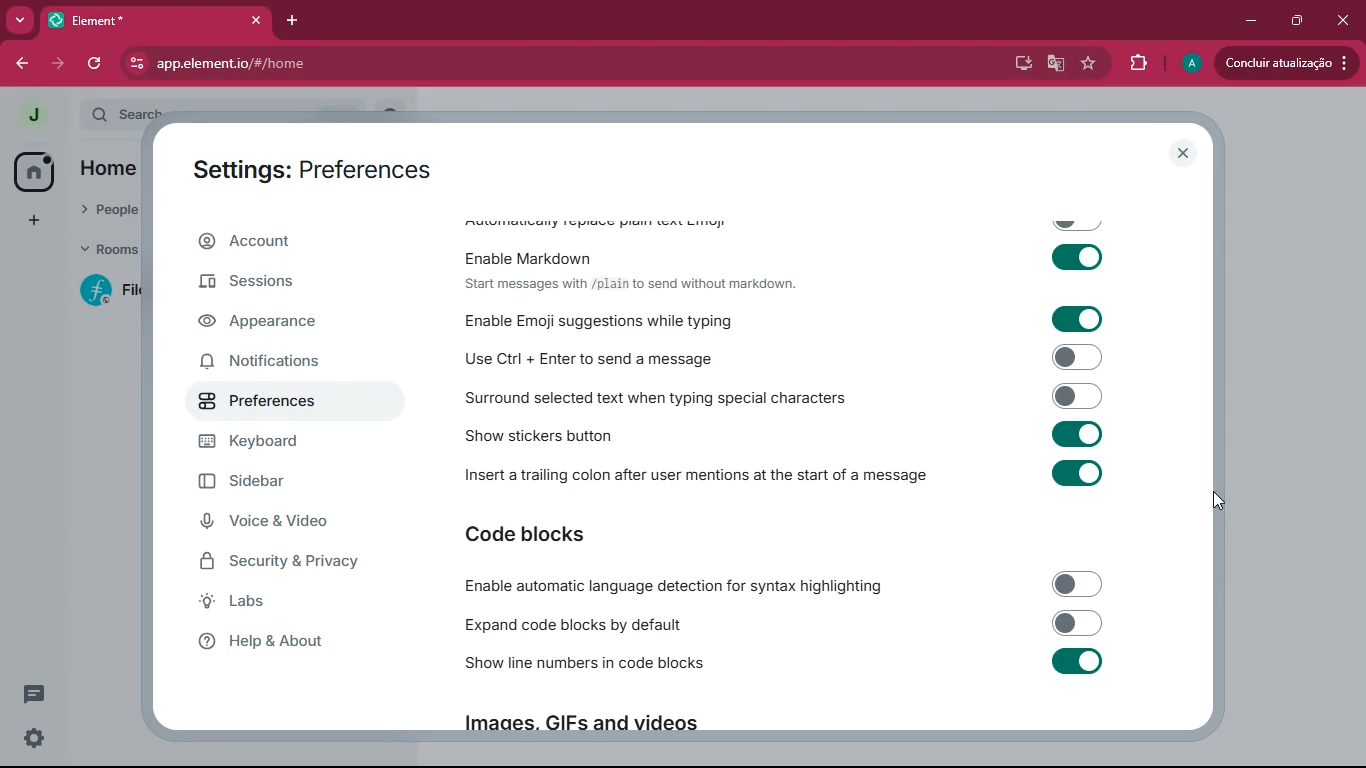  Describe the element at coordinates (1287, 63) in the screenshot. I see `conduir atualizacao` at that location.